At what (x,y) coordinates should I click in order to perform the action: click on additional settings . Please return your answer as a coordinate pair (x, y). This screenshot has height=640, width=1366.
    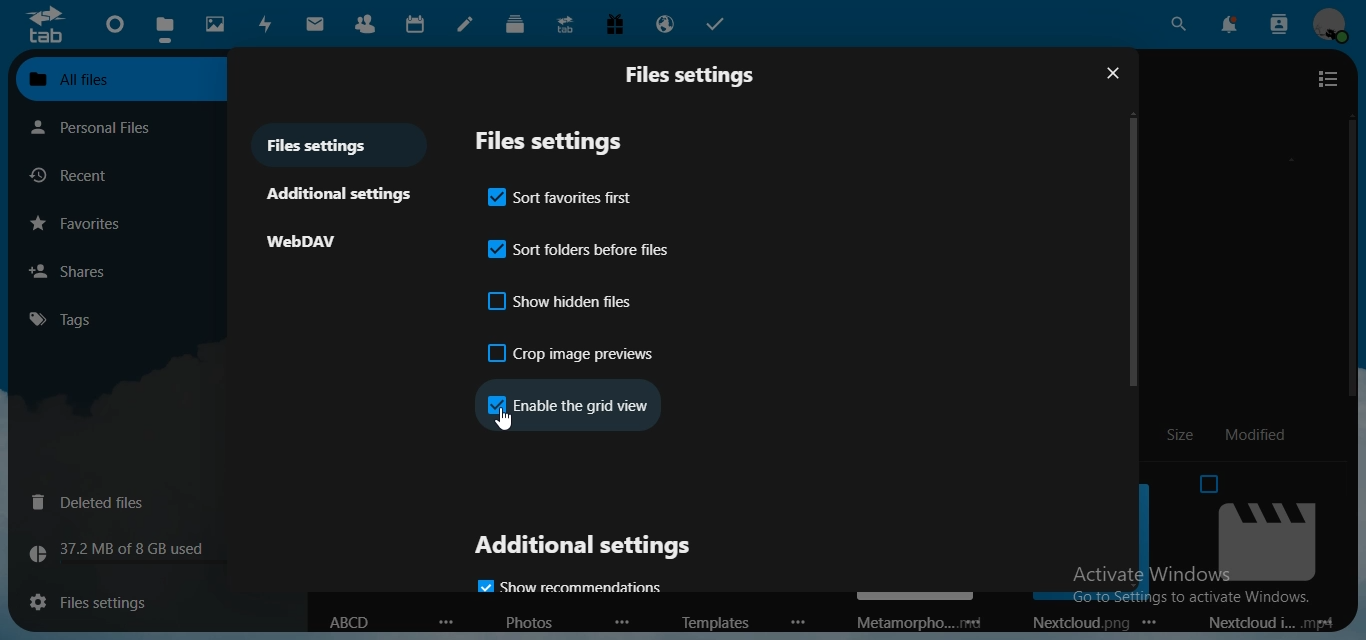
    Looking at the image, I should click on (583, 549).